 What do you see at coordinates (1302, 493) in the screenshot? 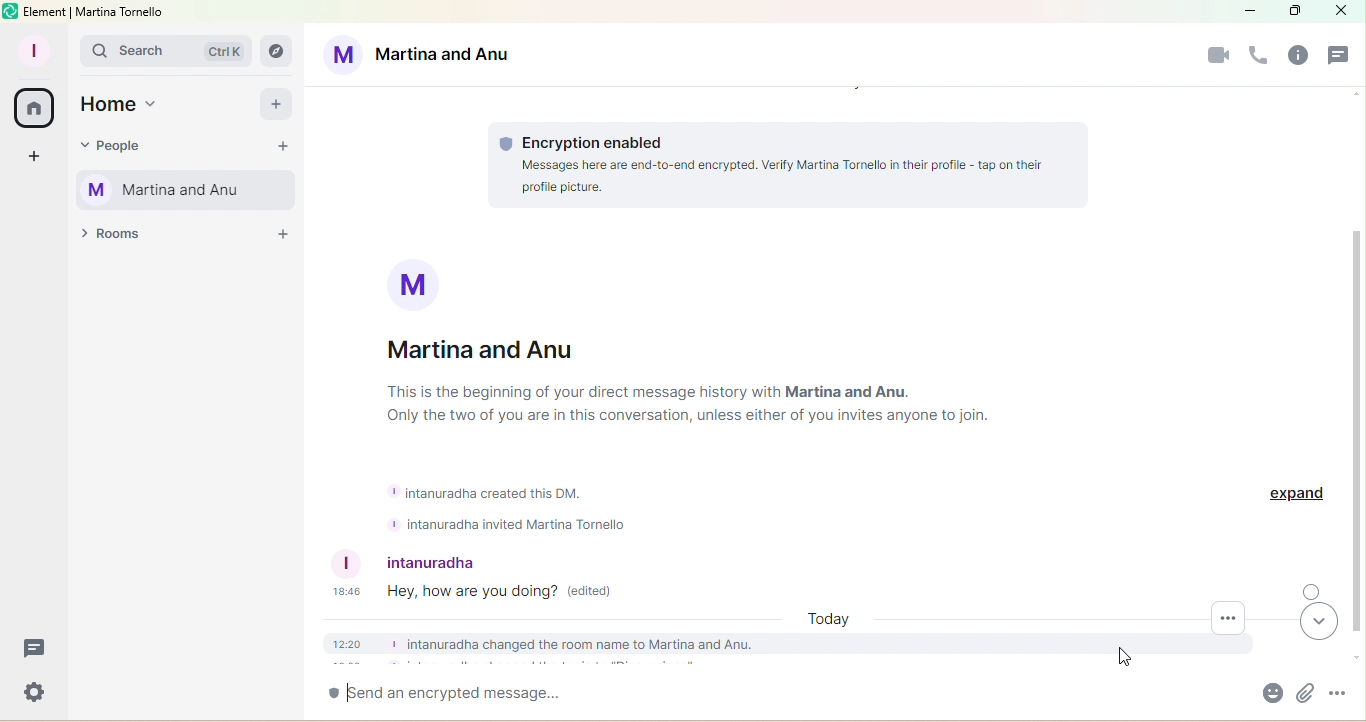
I see `Expand` at bounding box center [1302, 493].